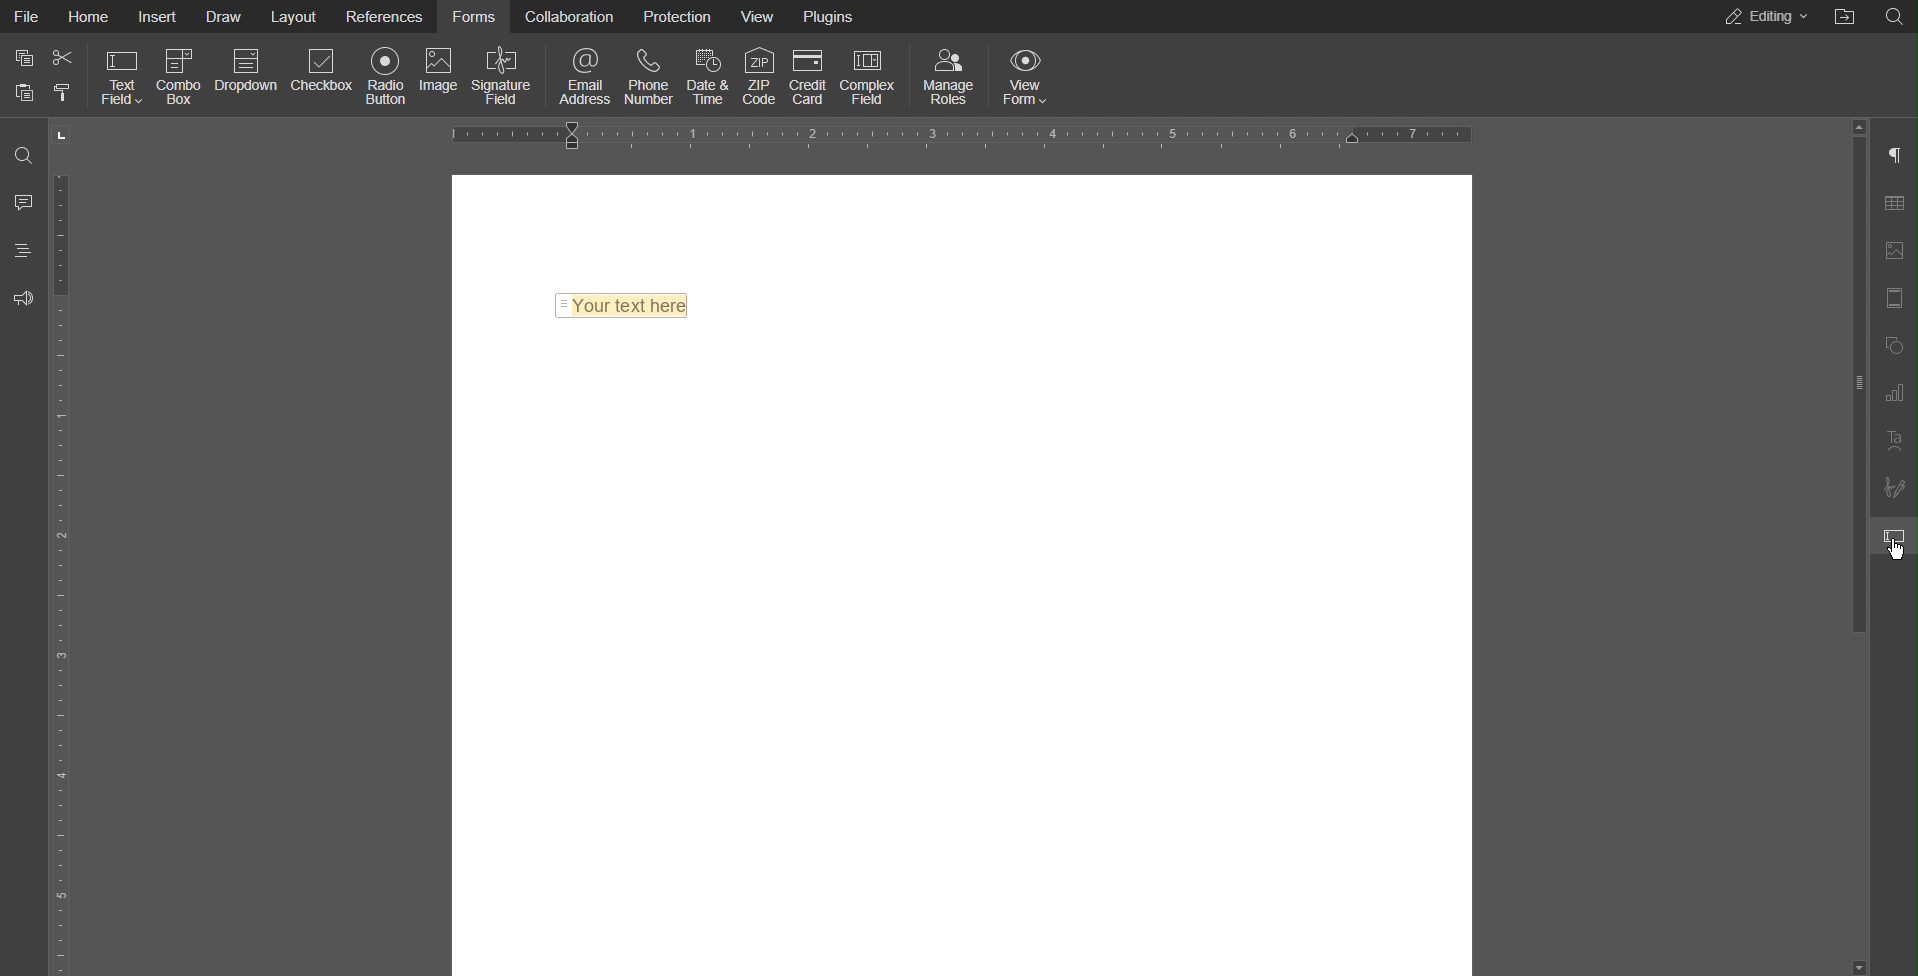 The width and height of the screenshot is (1918, 976). Describe the element at coordinates (385, 14) in the screenshot. I see `References` at that location.